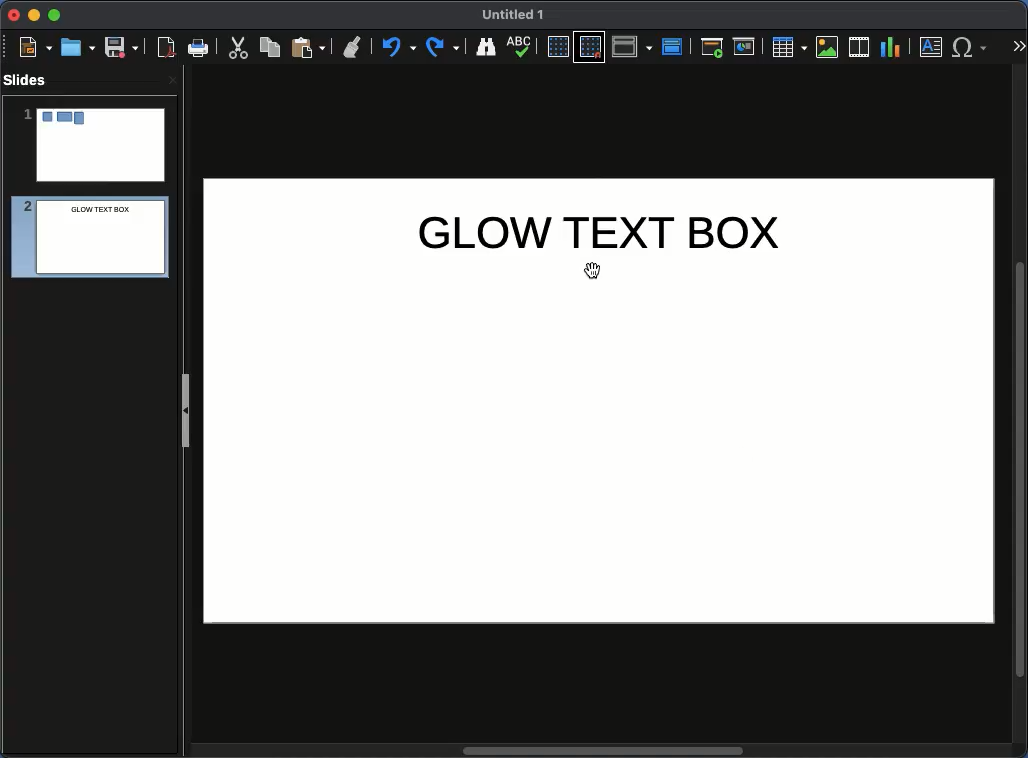 This screenshot has width=1028, height=758. I want to click on Display views, so click(635, 45).